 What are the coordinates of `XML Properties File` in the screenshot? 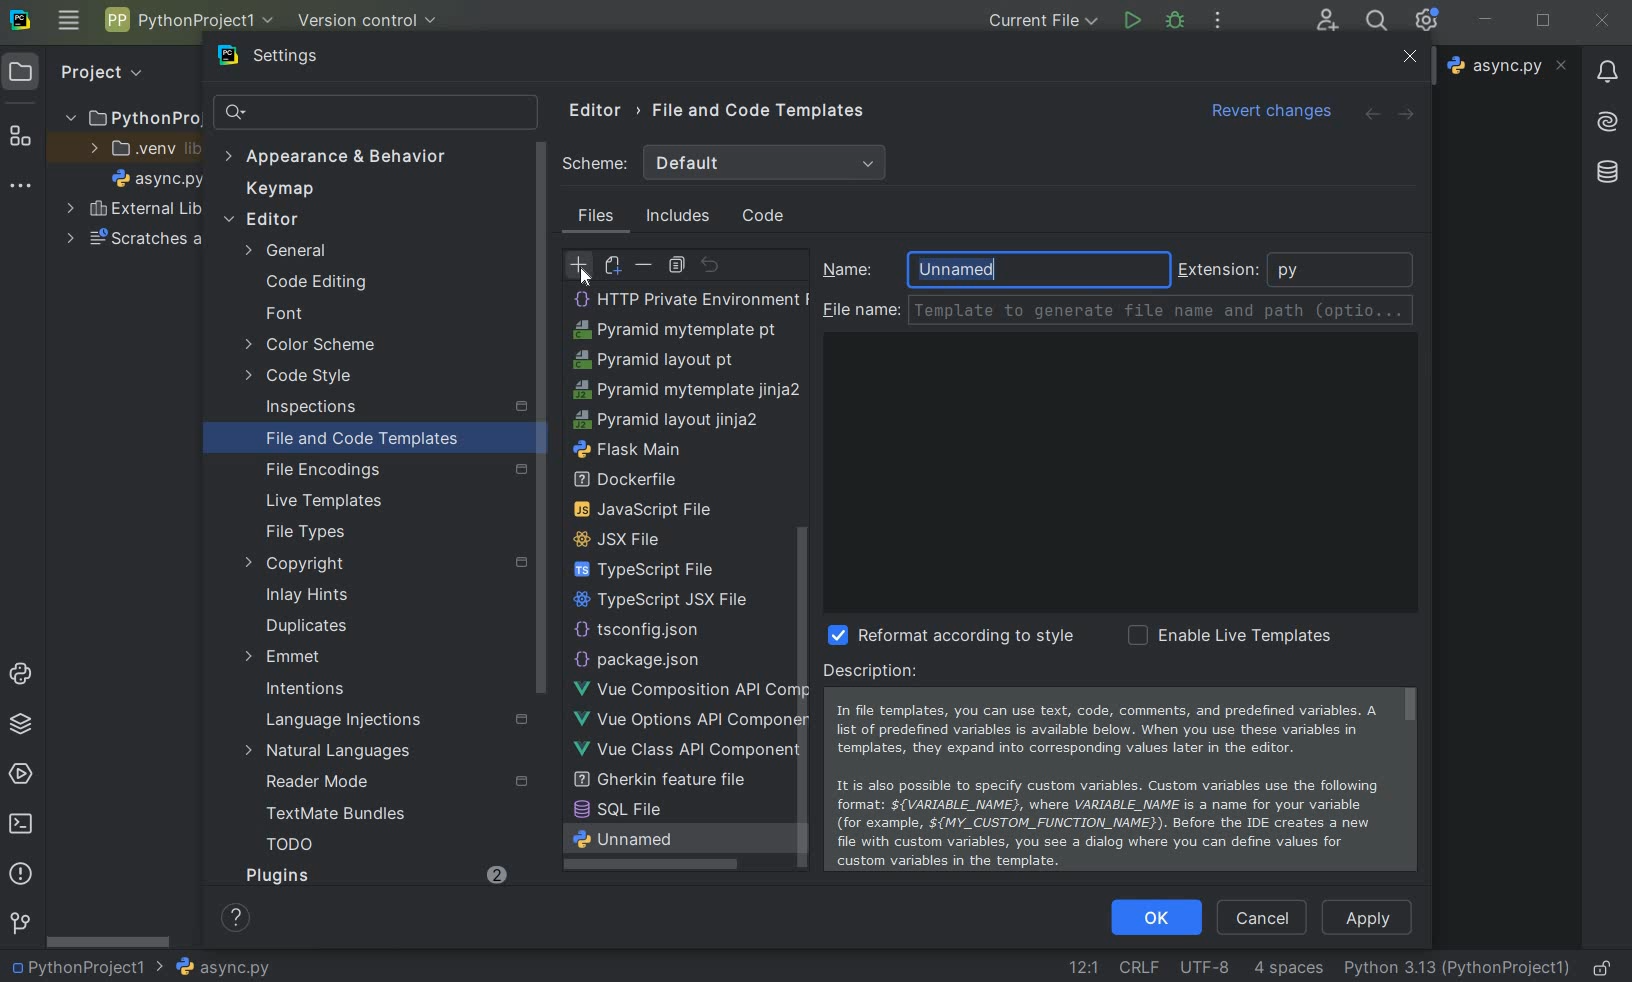 It's located at (663, 595).